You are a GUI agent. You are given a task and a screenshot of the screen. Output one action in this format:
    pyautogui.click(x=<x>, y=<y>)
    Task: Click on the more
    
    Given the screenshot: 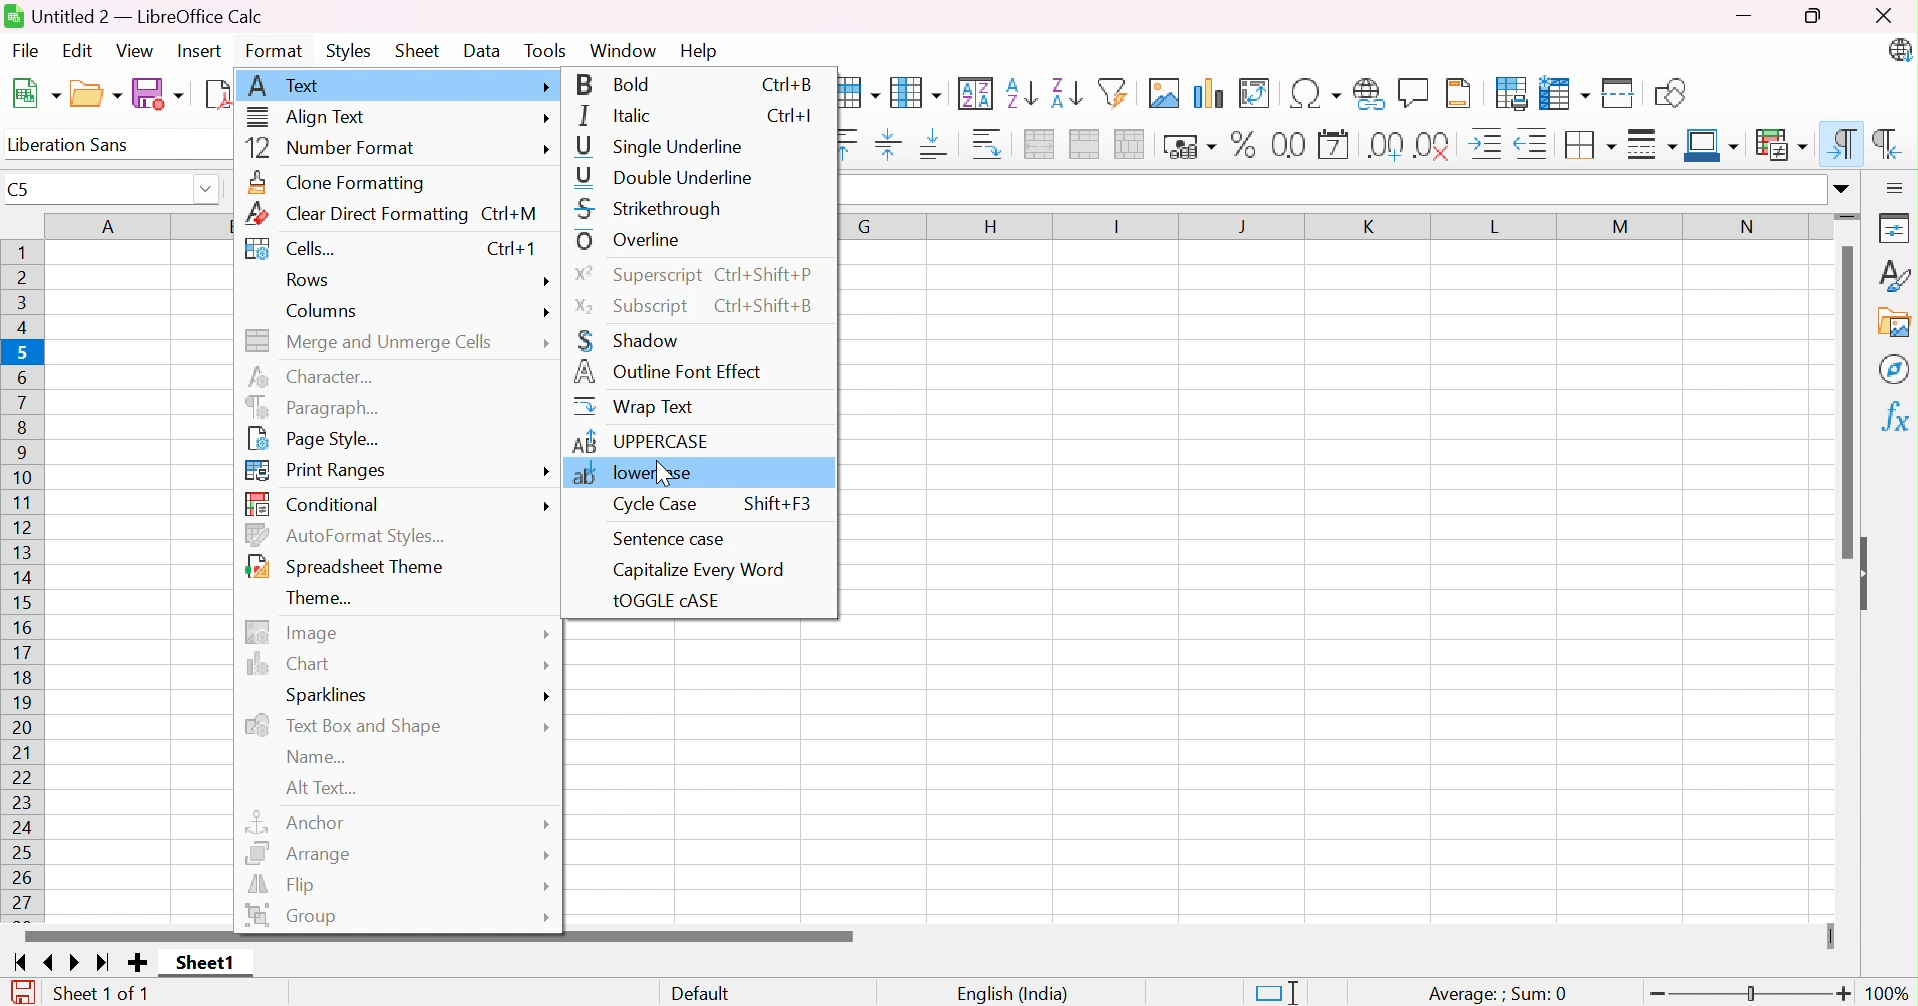 What is the action you would take?
    pyautogui.click(x=547, y=119)
    